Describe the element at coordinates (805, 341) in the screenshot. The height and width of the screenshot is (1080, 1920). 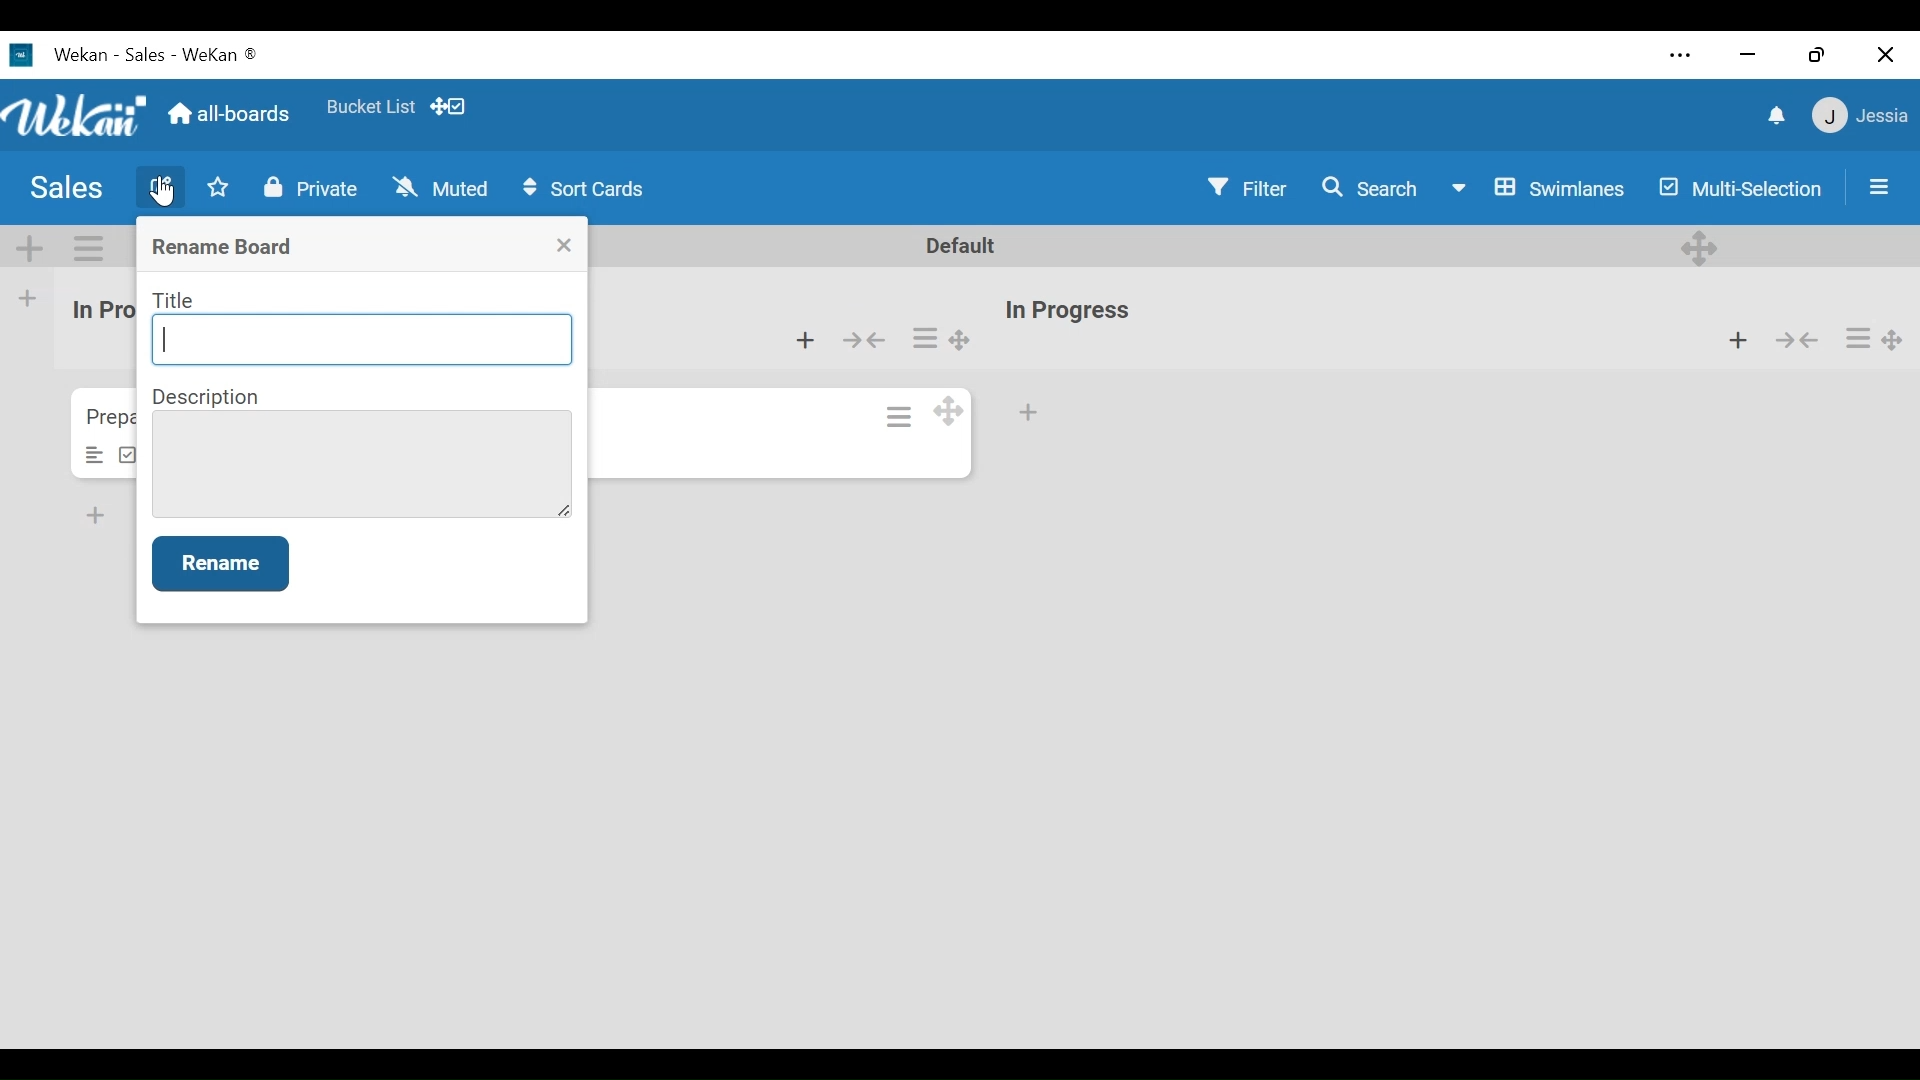
I see `Add card from bottom of the list` at that location.